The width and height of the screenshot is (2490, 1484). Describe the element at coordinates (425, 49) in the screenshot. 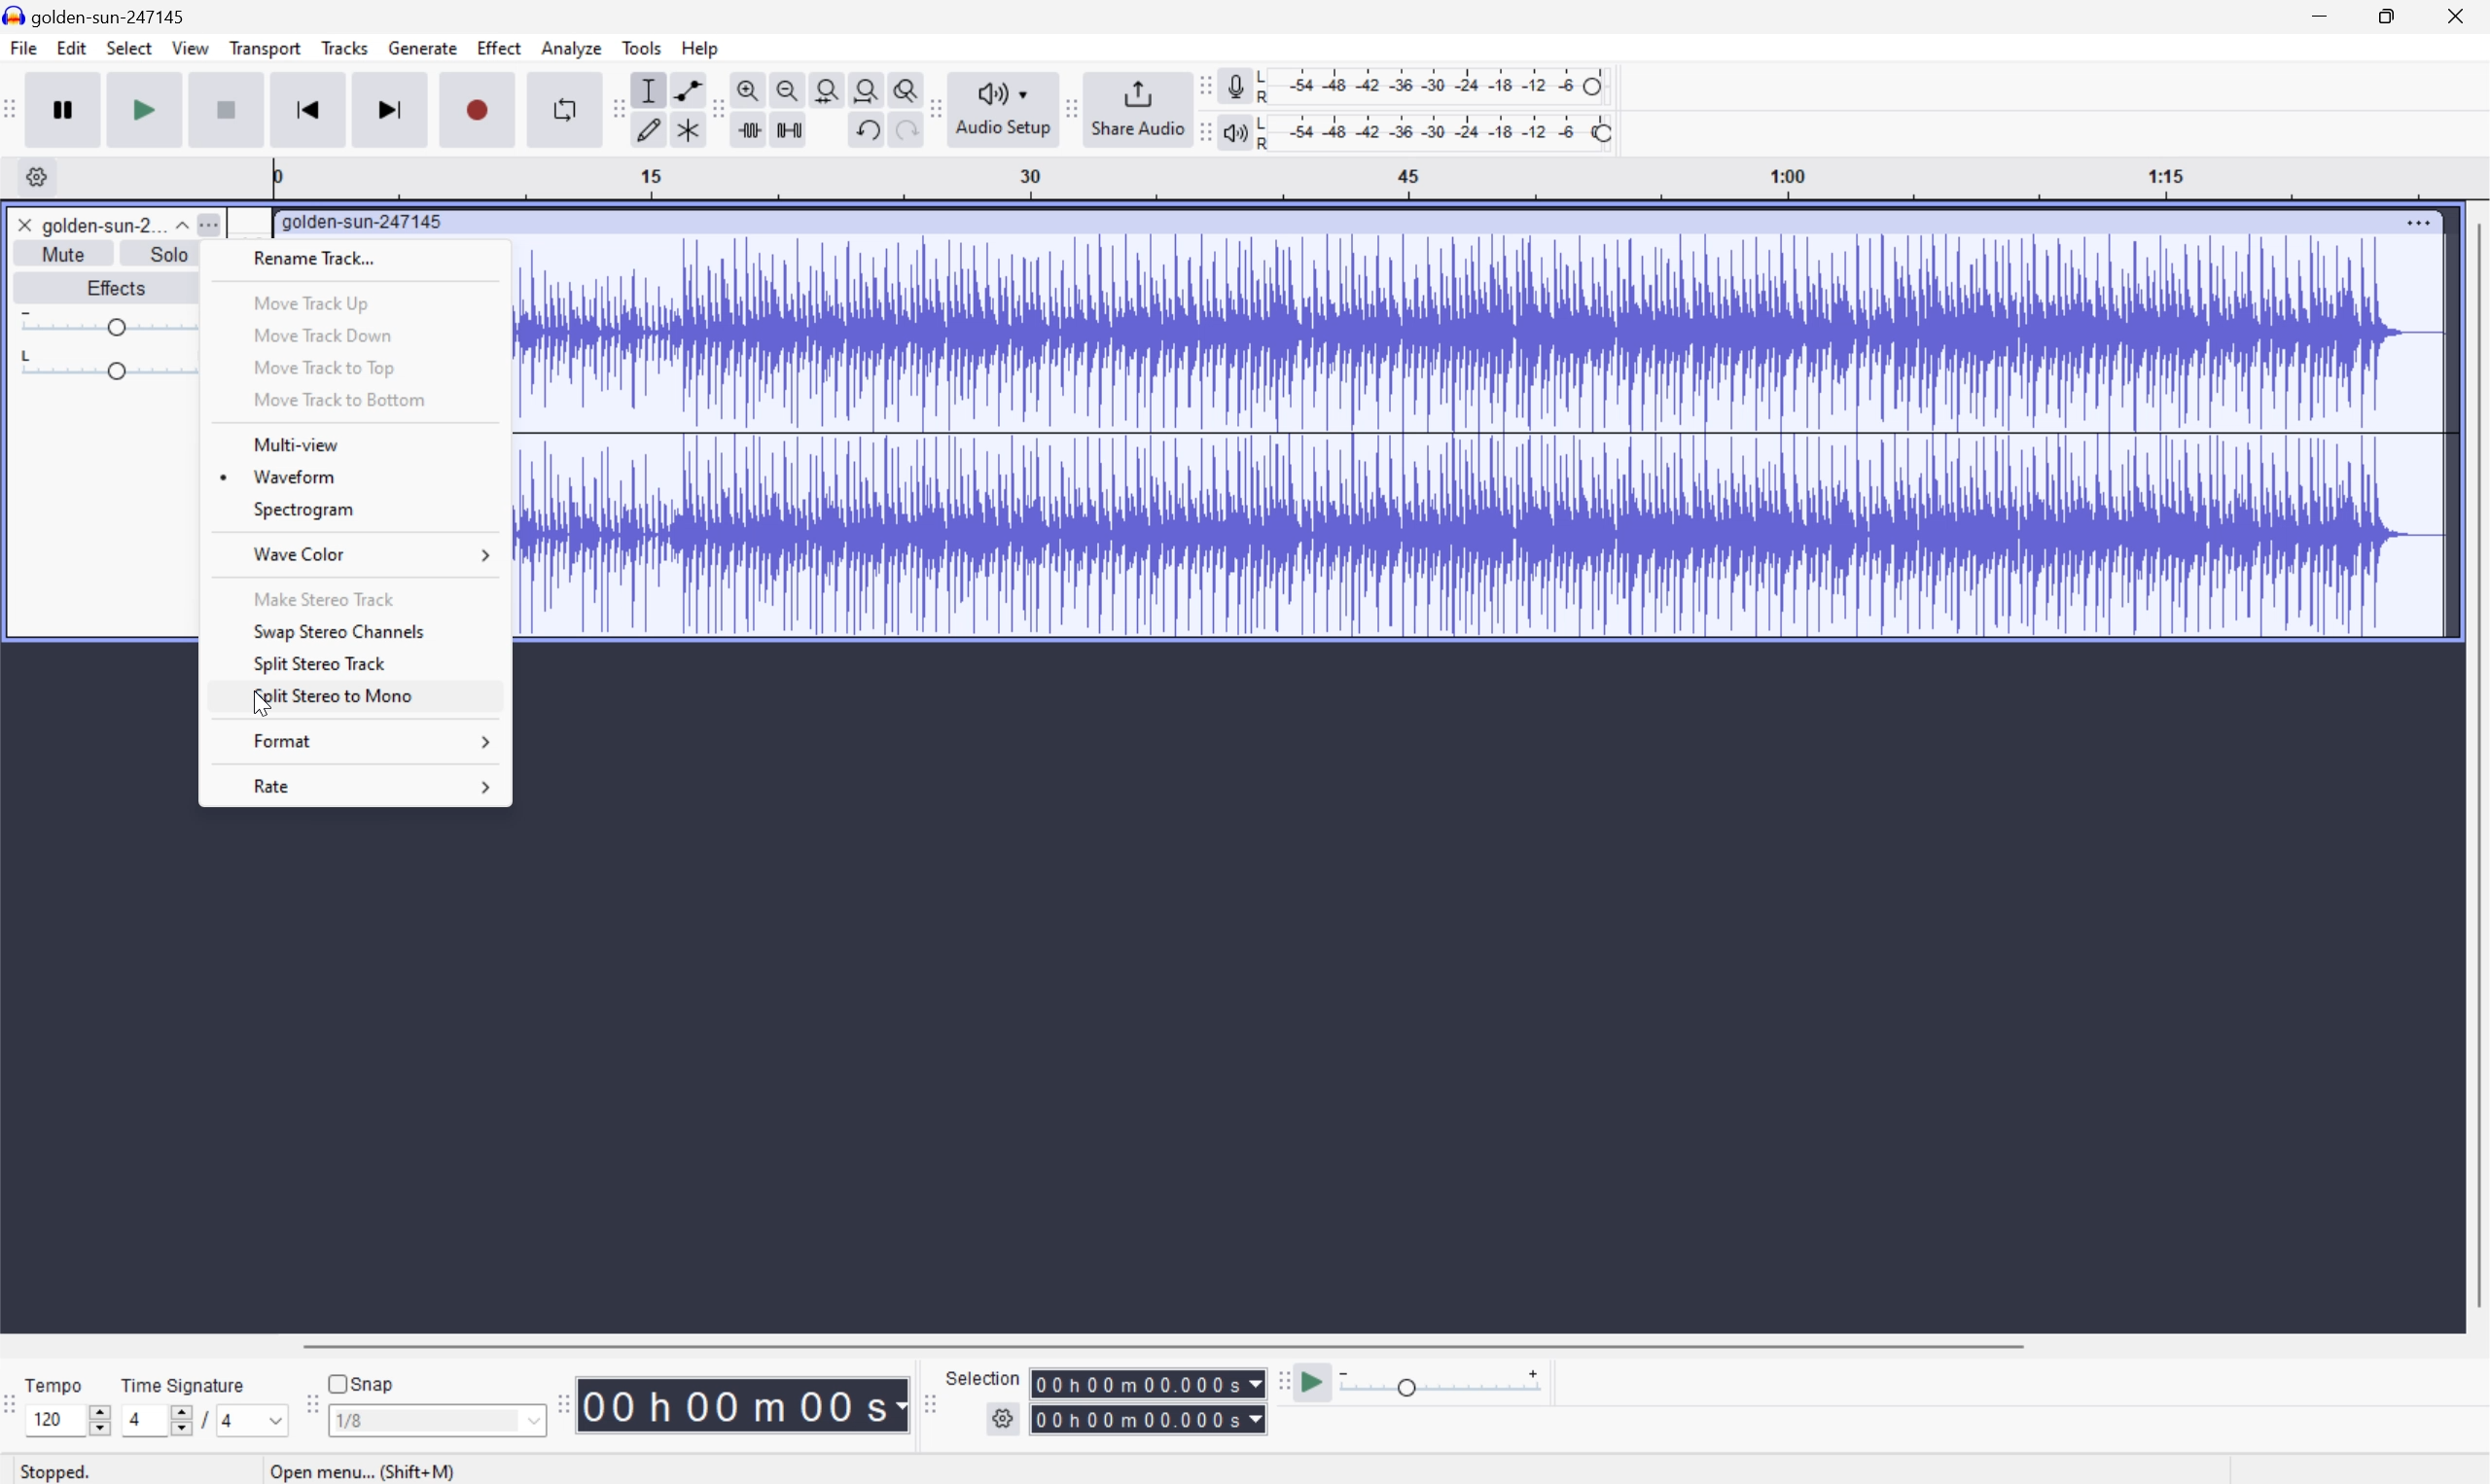

I see `Generate` at that location.